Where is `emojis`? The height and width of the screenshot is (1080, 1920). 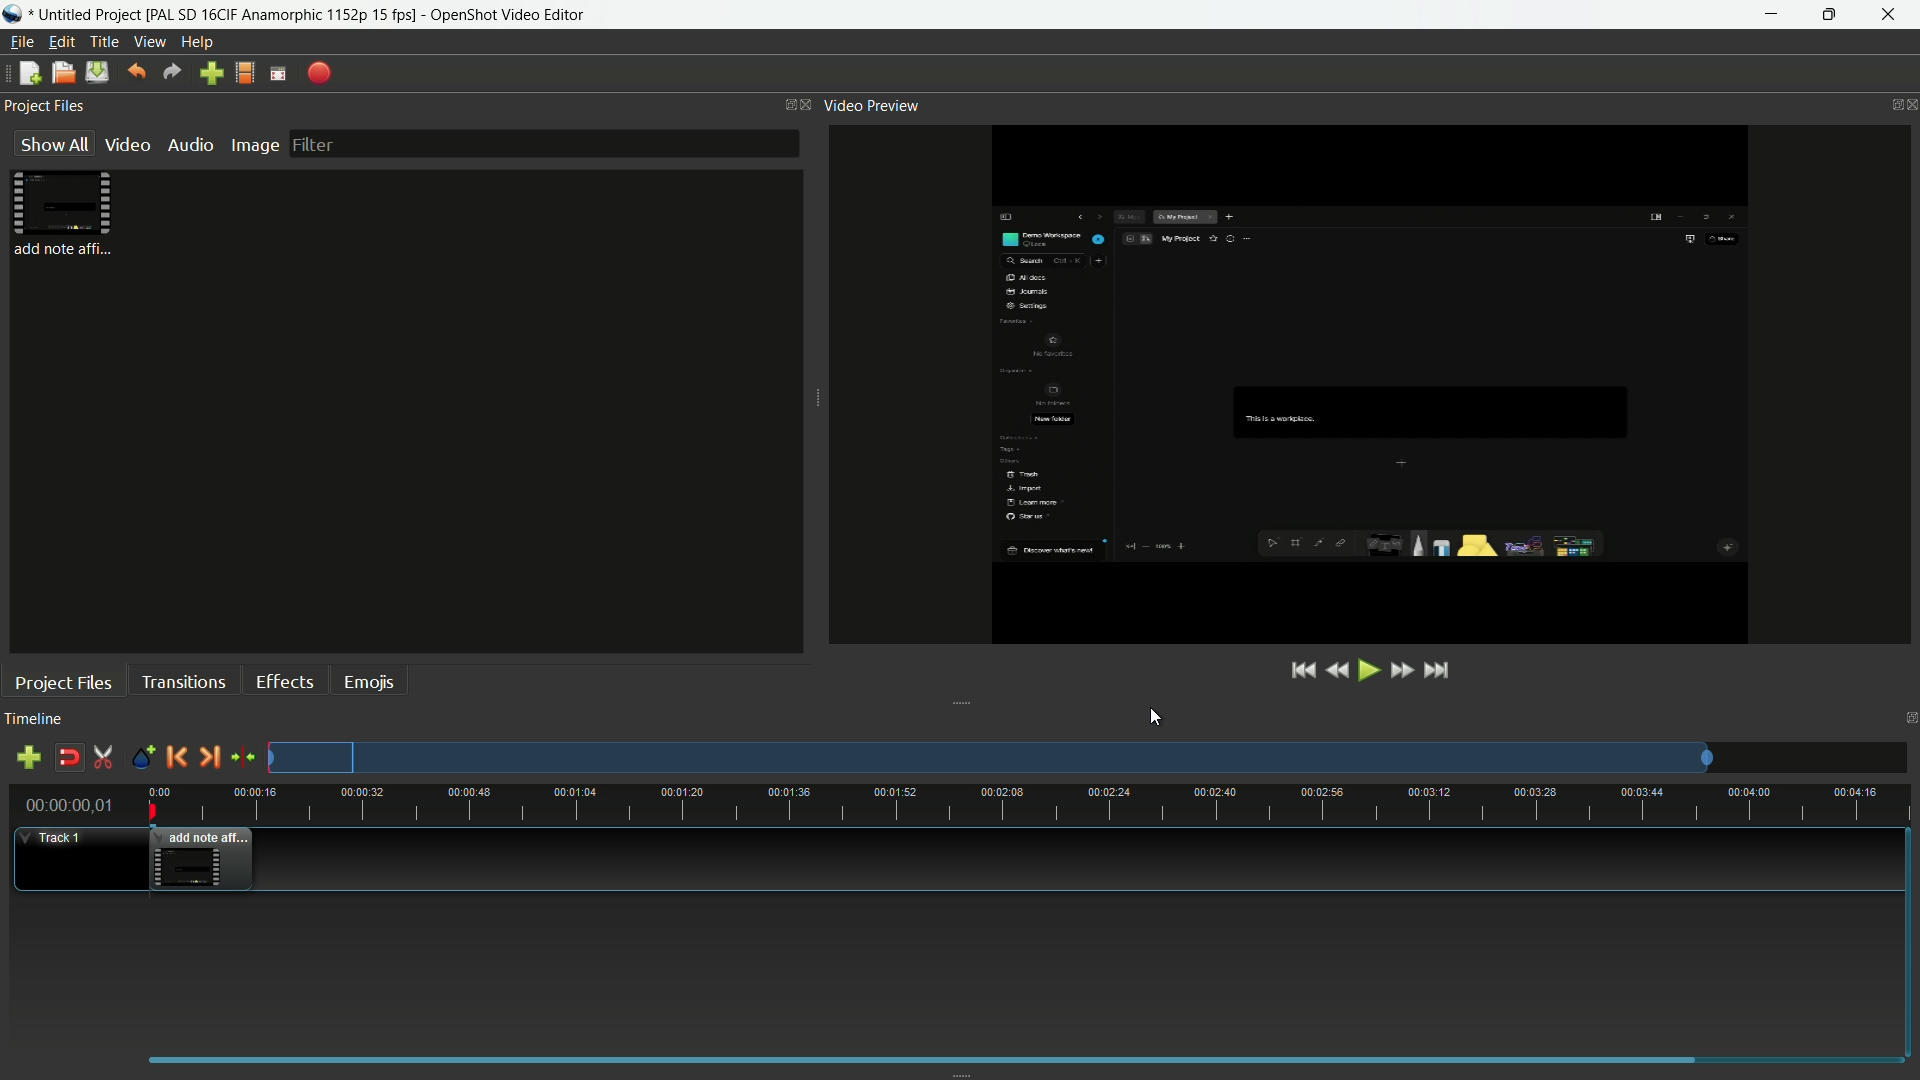
emojis is located at coordinates (370, 683).